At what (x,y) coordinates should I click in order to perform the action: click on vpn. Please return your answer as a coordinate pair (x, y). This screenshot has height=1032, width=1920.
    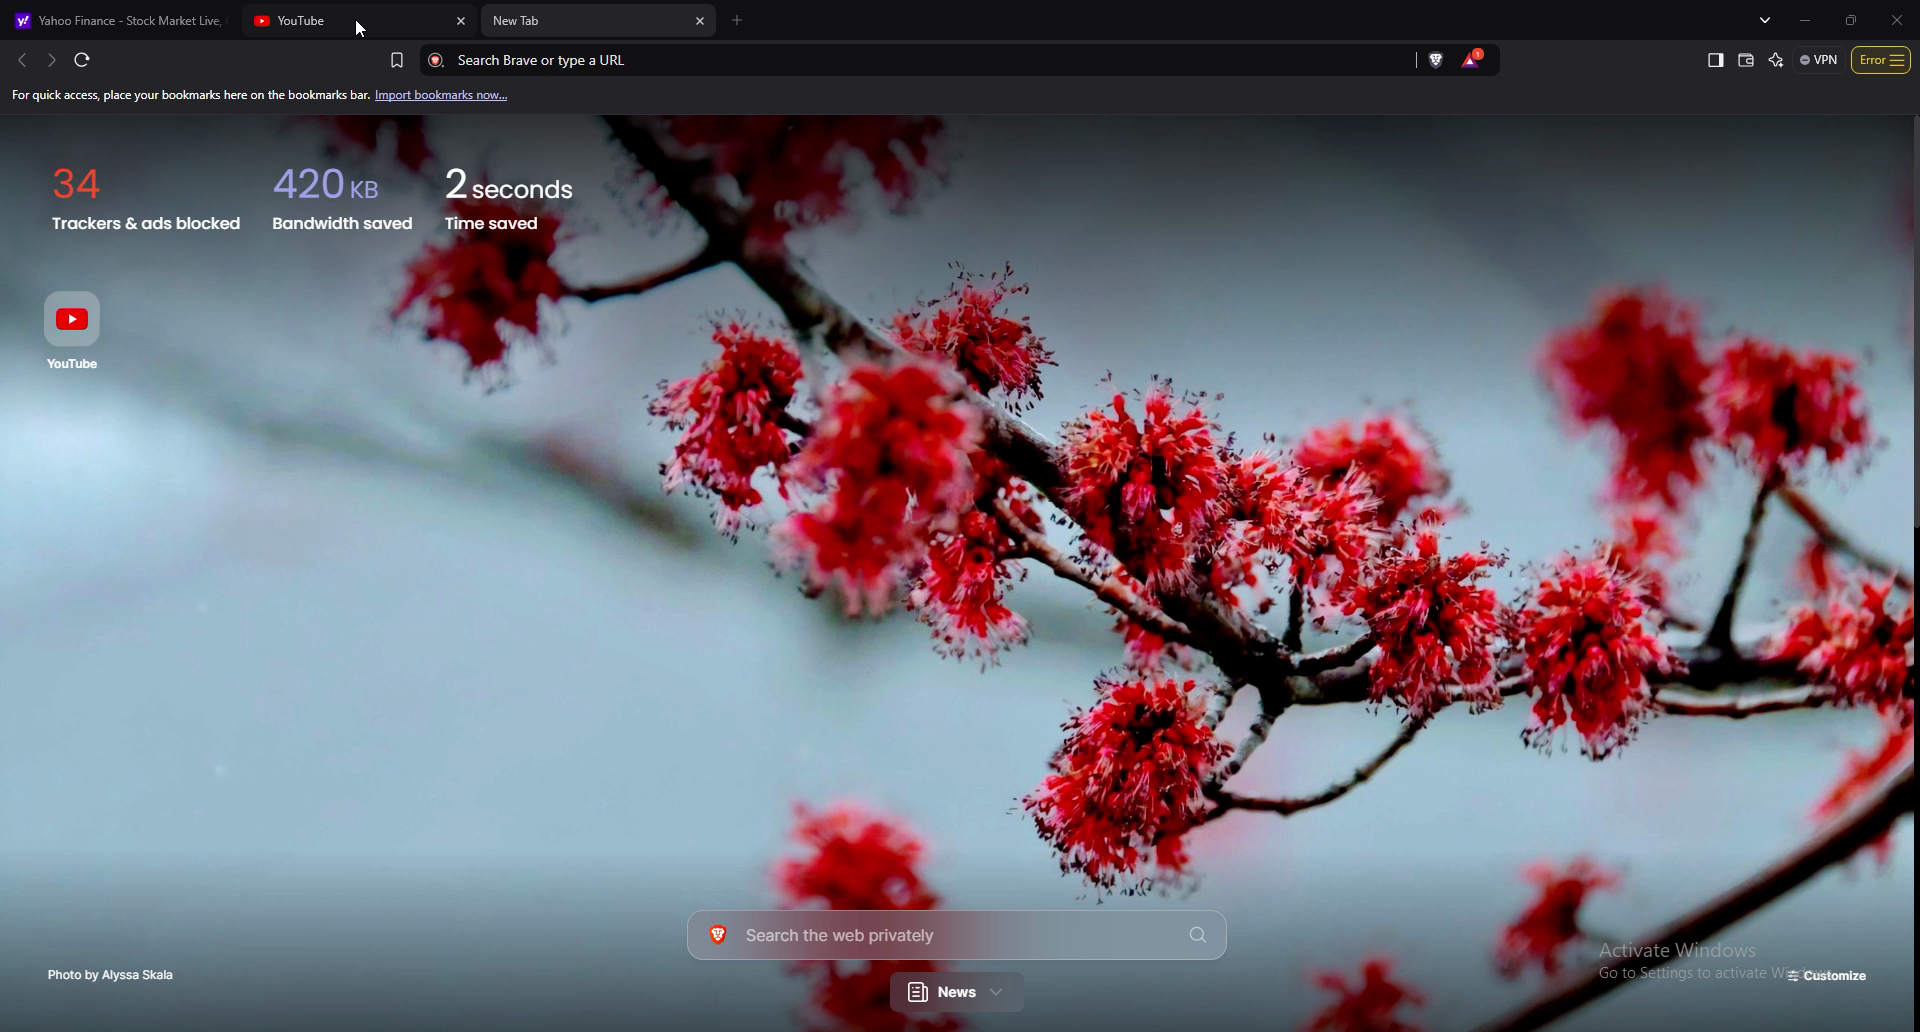
    Looking at the image, I should click on (1819, 59).